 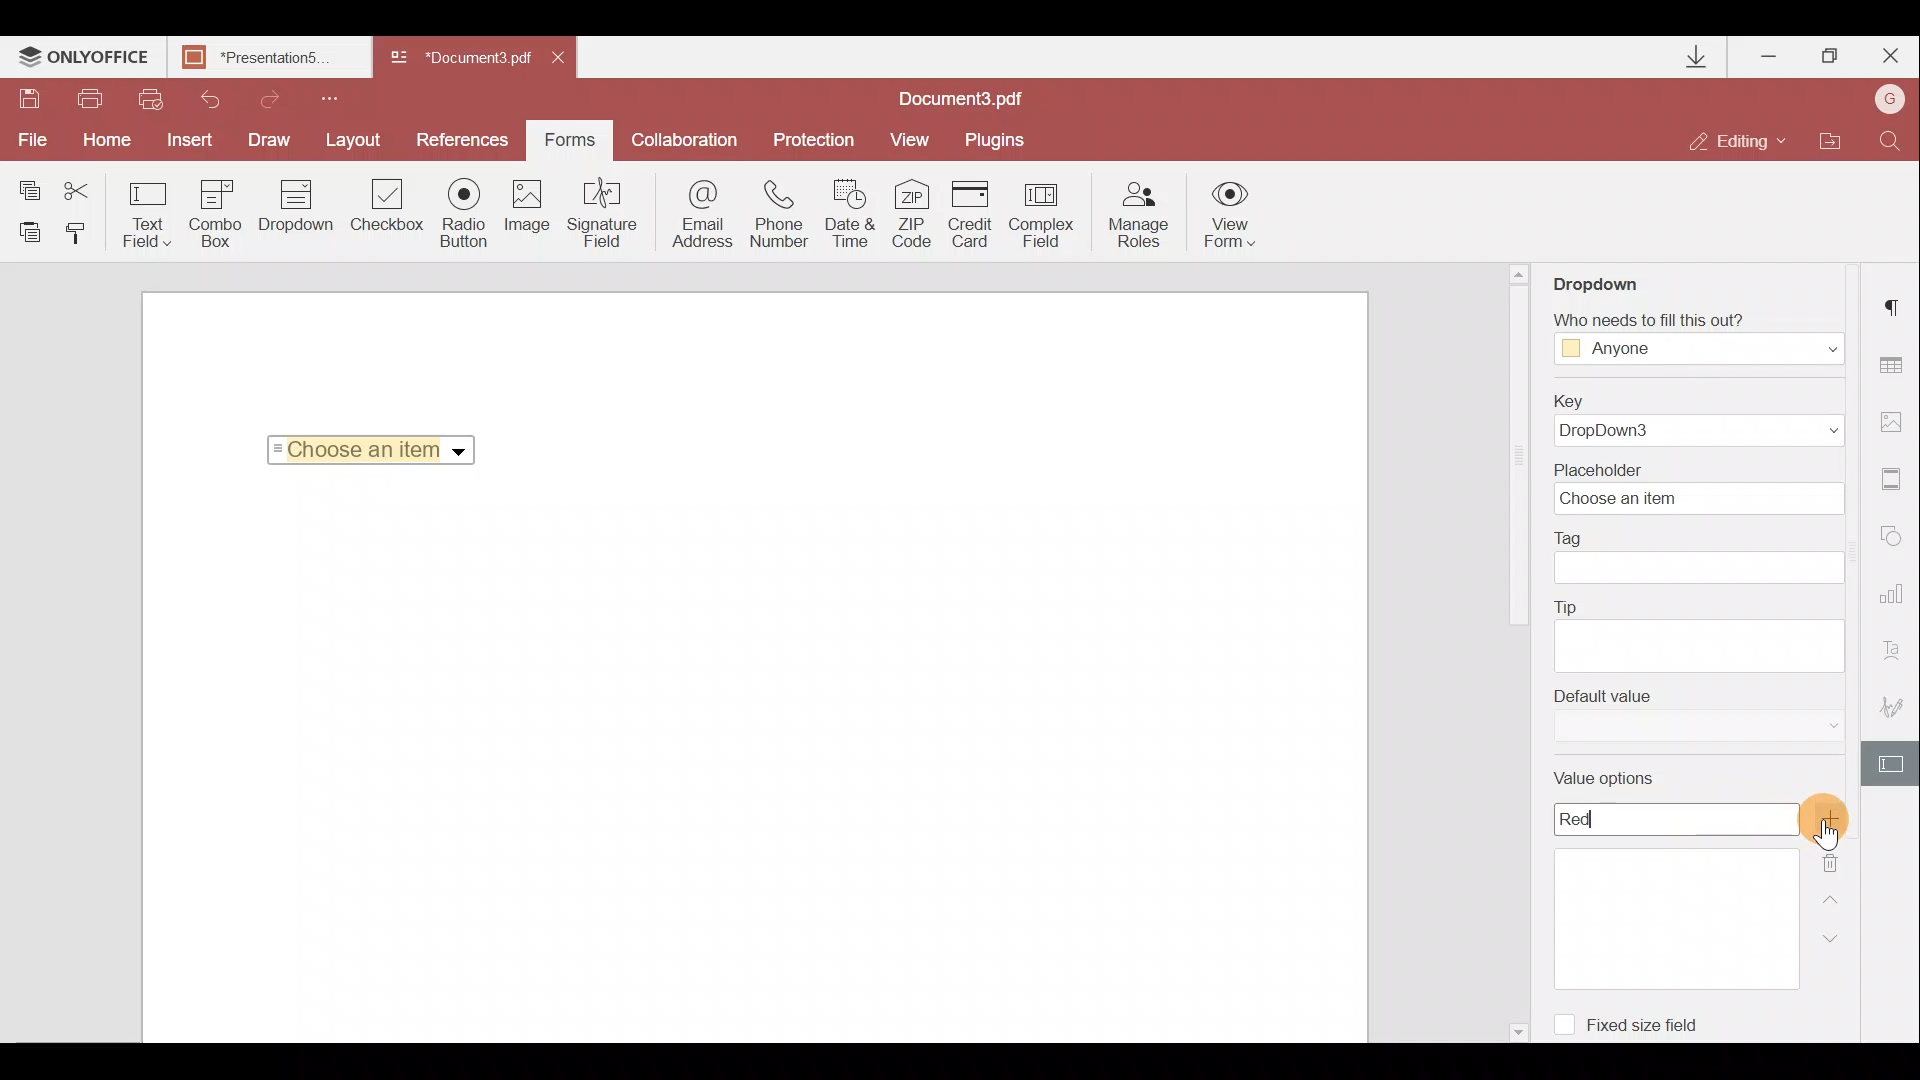 I want to click on Image, so click(x=532, y=212).